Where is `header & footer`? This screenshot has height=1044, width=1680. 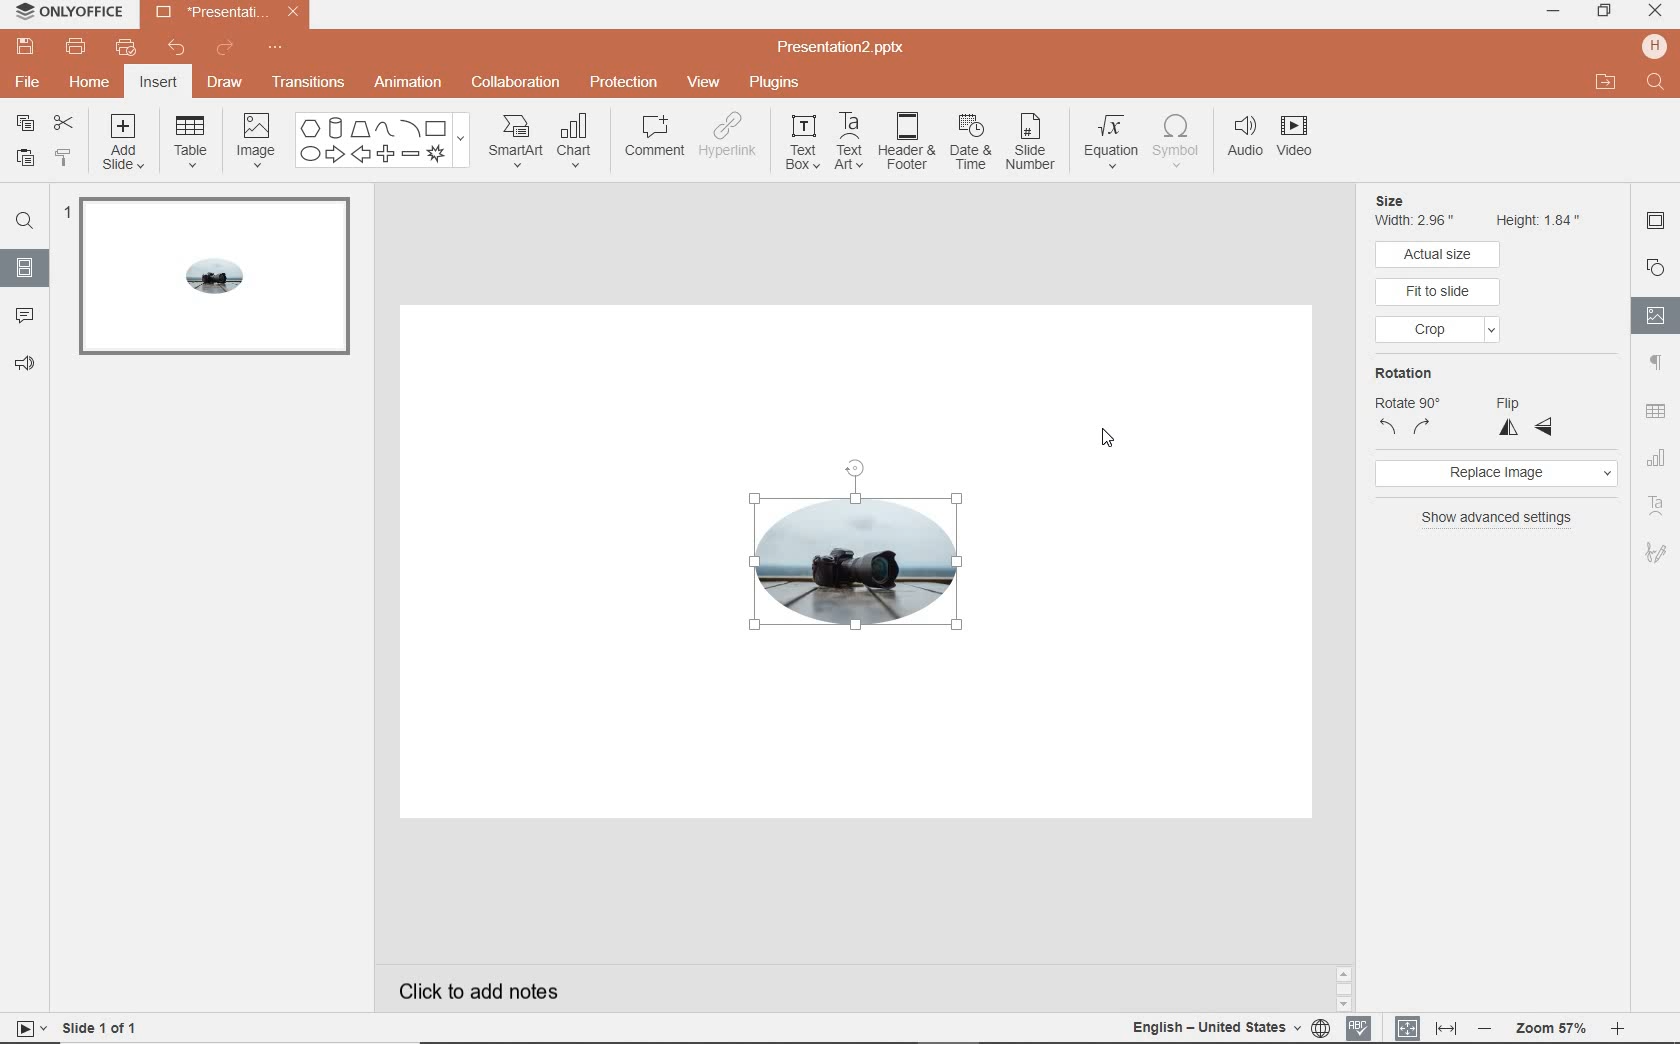 header & footer is located at coordinates (908, 147).